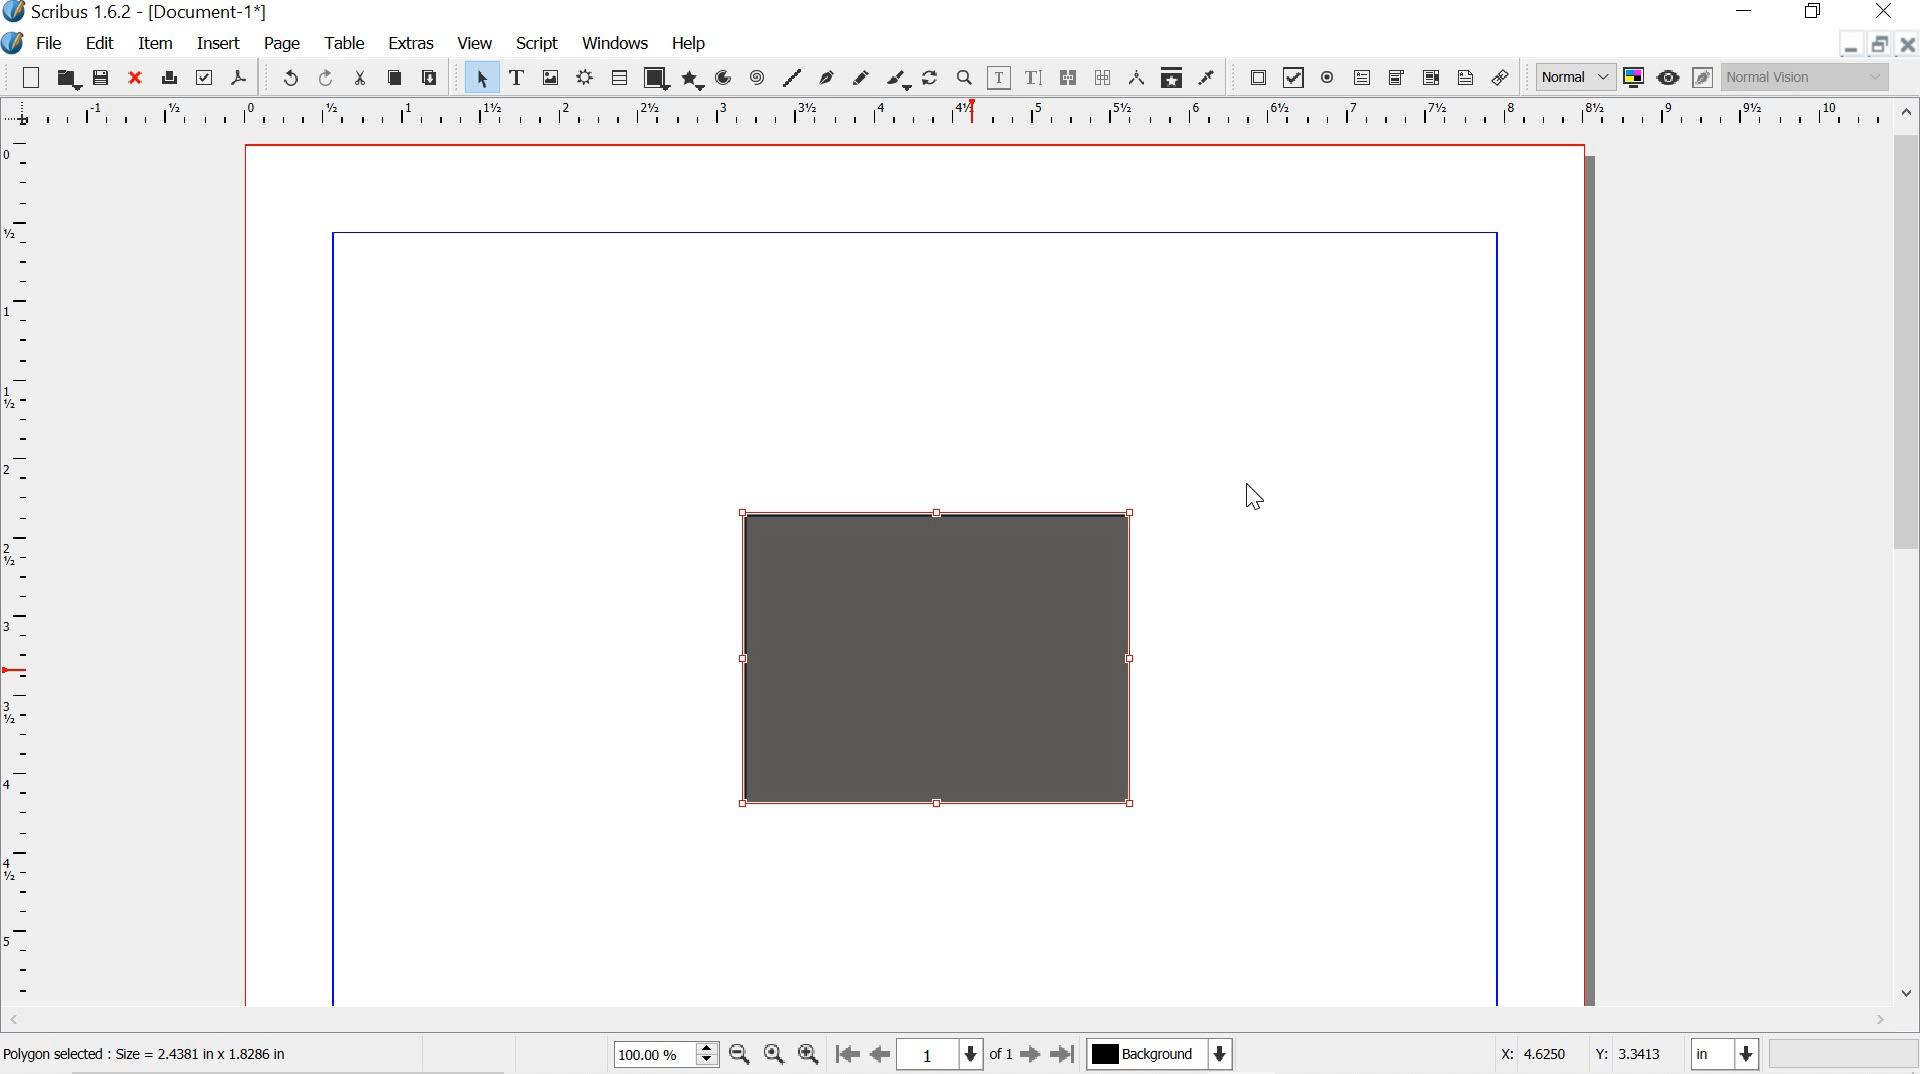 The image size is (1920, 1074). Describe the element at coordinates (878, 1056) in the screenshot. I see `go to previous page` at that location.